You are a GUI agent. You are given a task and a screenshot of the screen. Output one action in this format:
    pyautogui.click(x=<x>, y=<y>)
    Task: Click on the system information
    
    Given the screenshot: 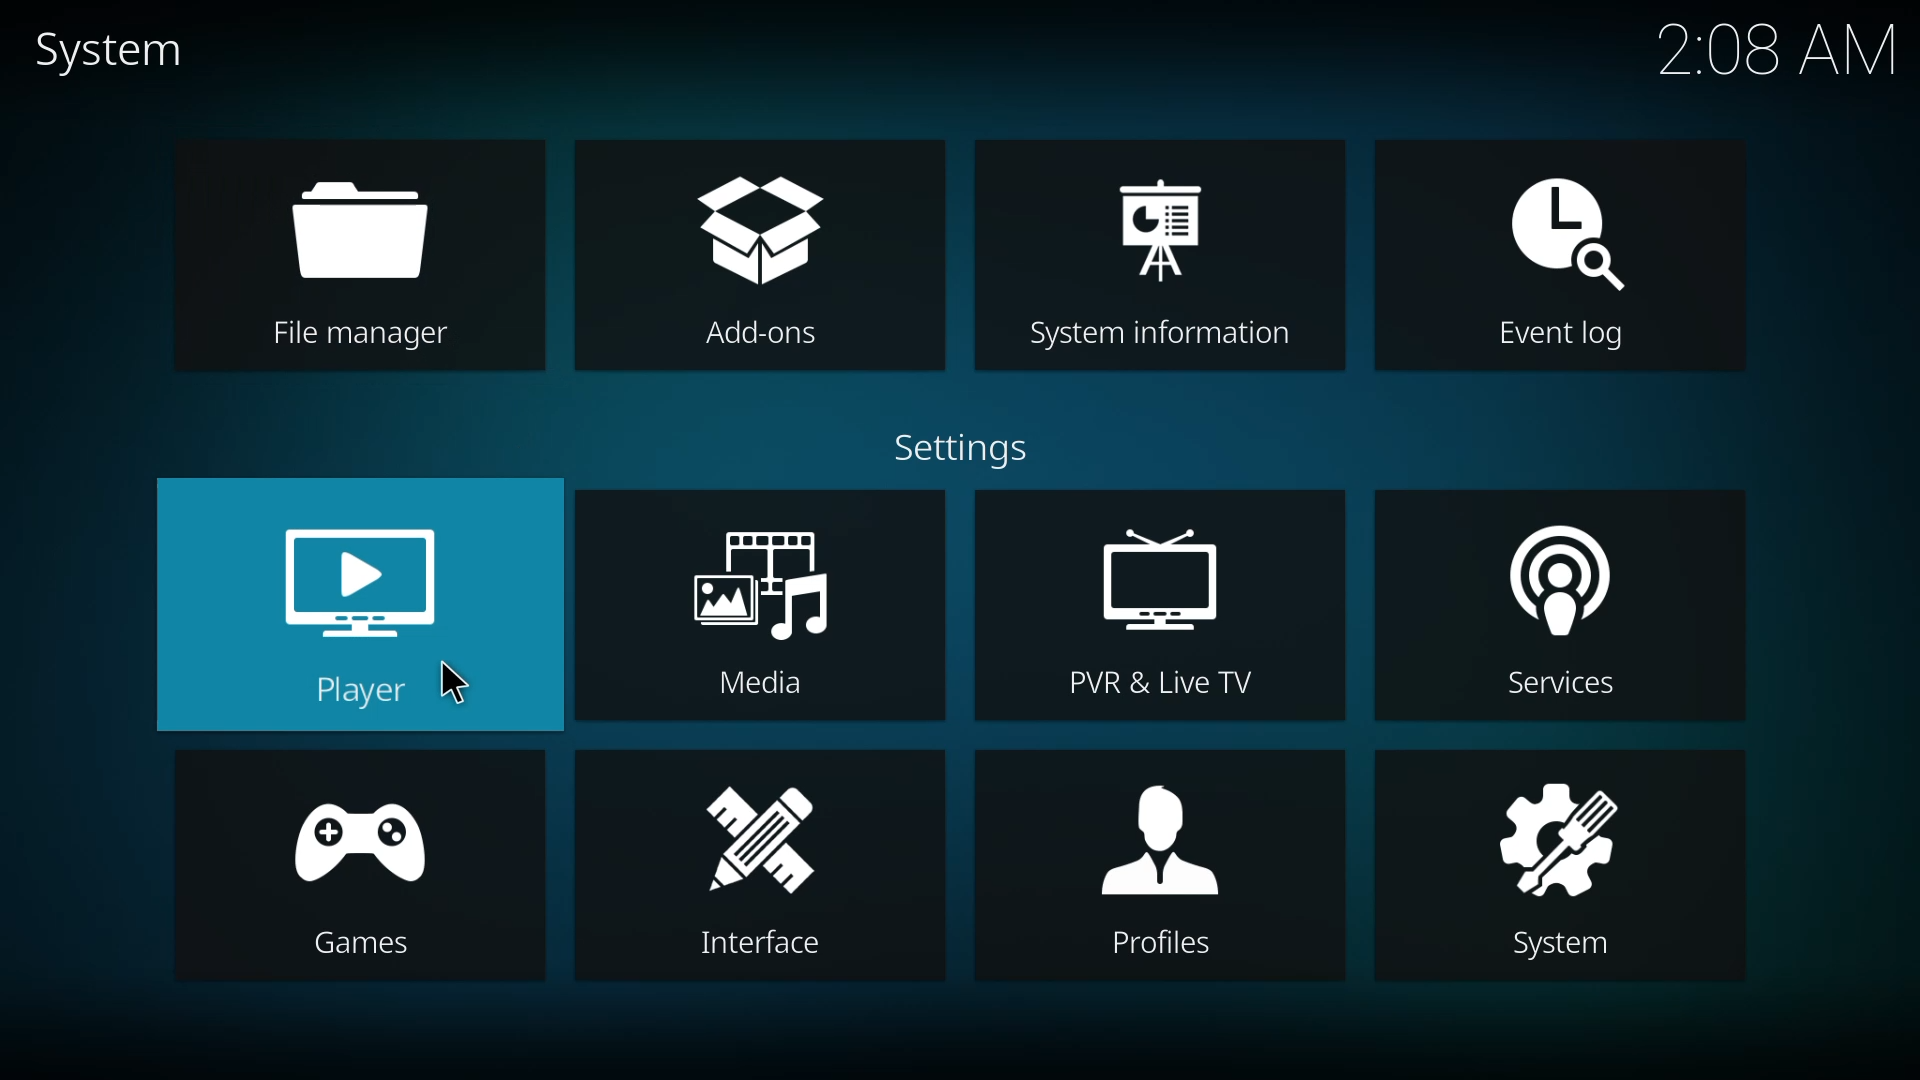 What is the action you would take?
    pyautogui.click(x=1154, y=259)
    